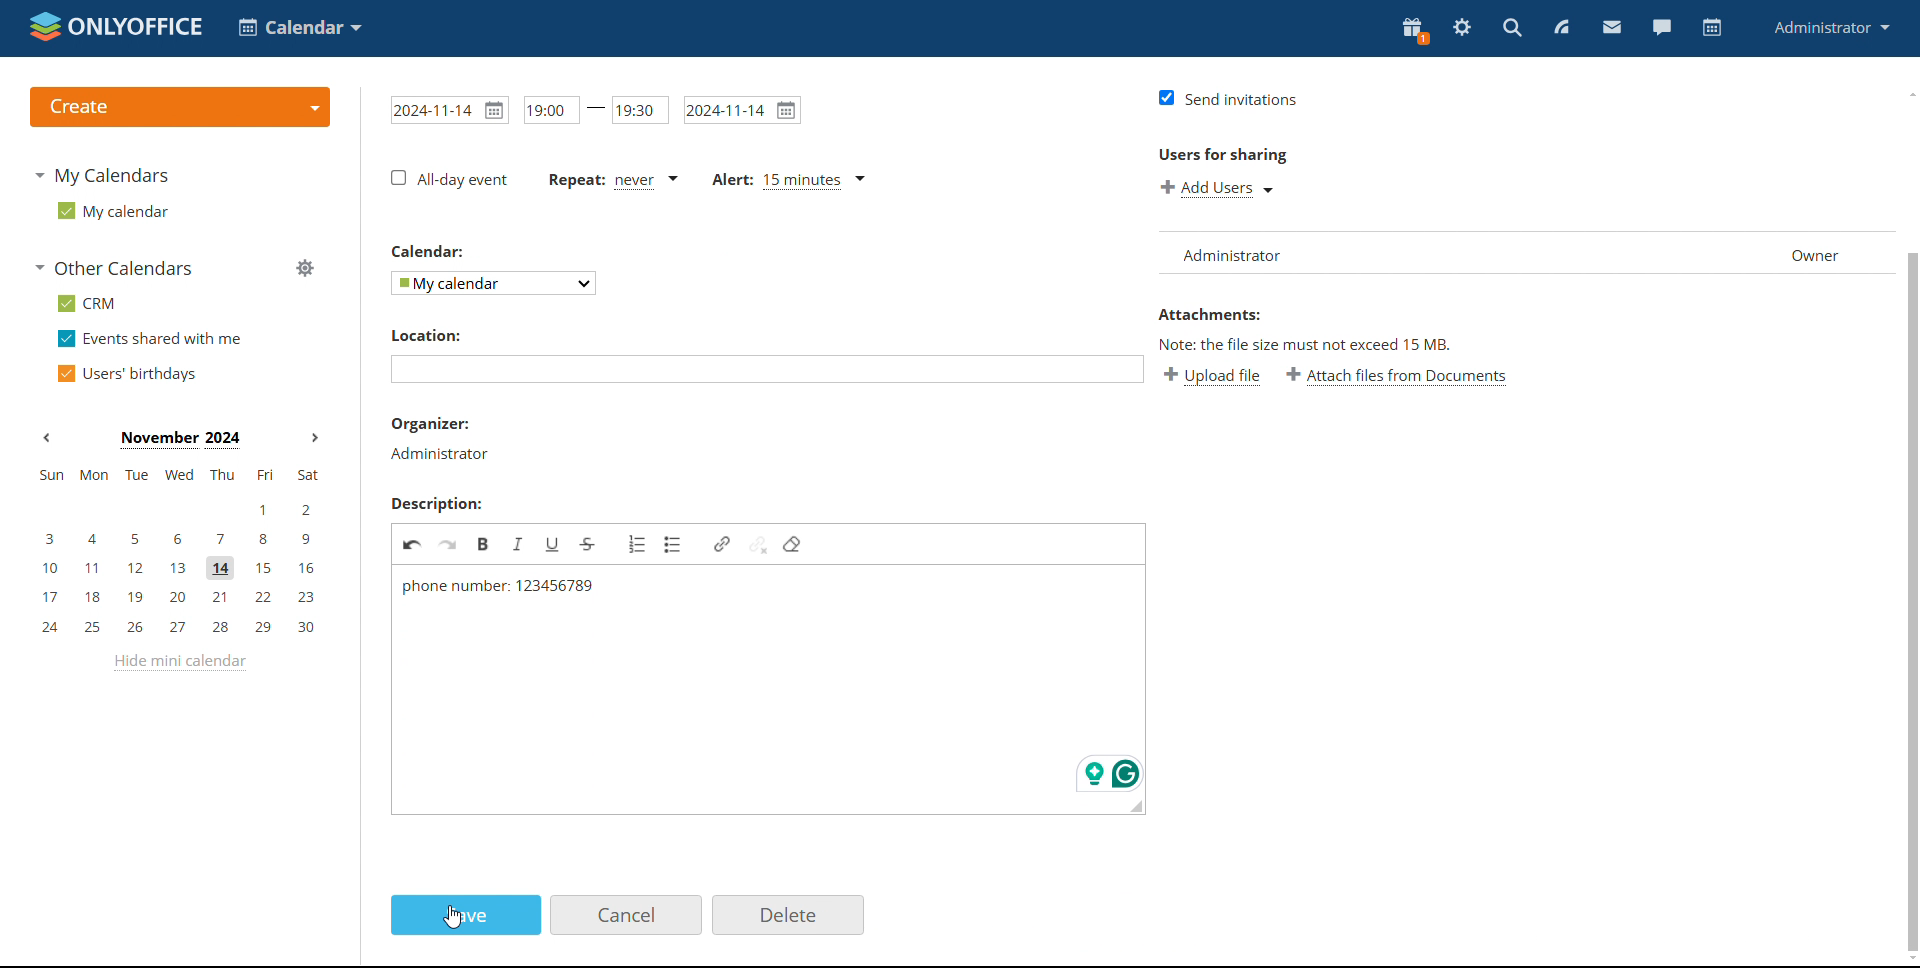 Image resolution: width=1920 pixels, height=968 pixels. I want to click on mail, so click(1611, 28).